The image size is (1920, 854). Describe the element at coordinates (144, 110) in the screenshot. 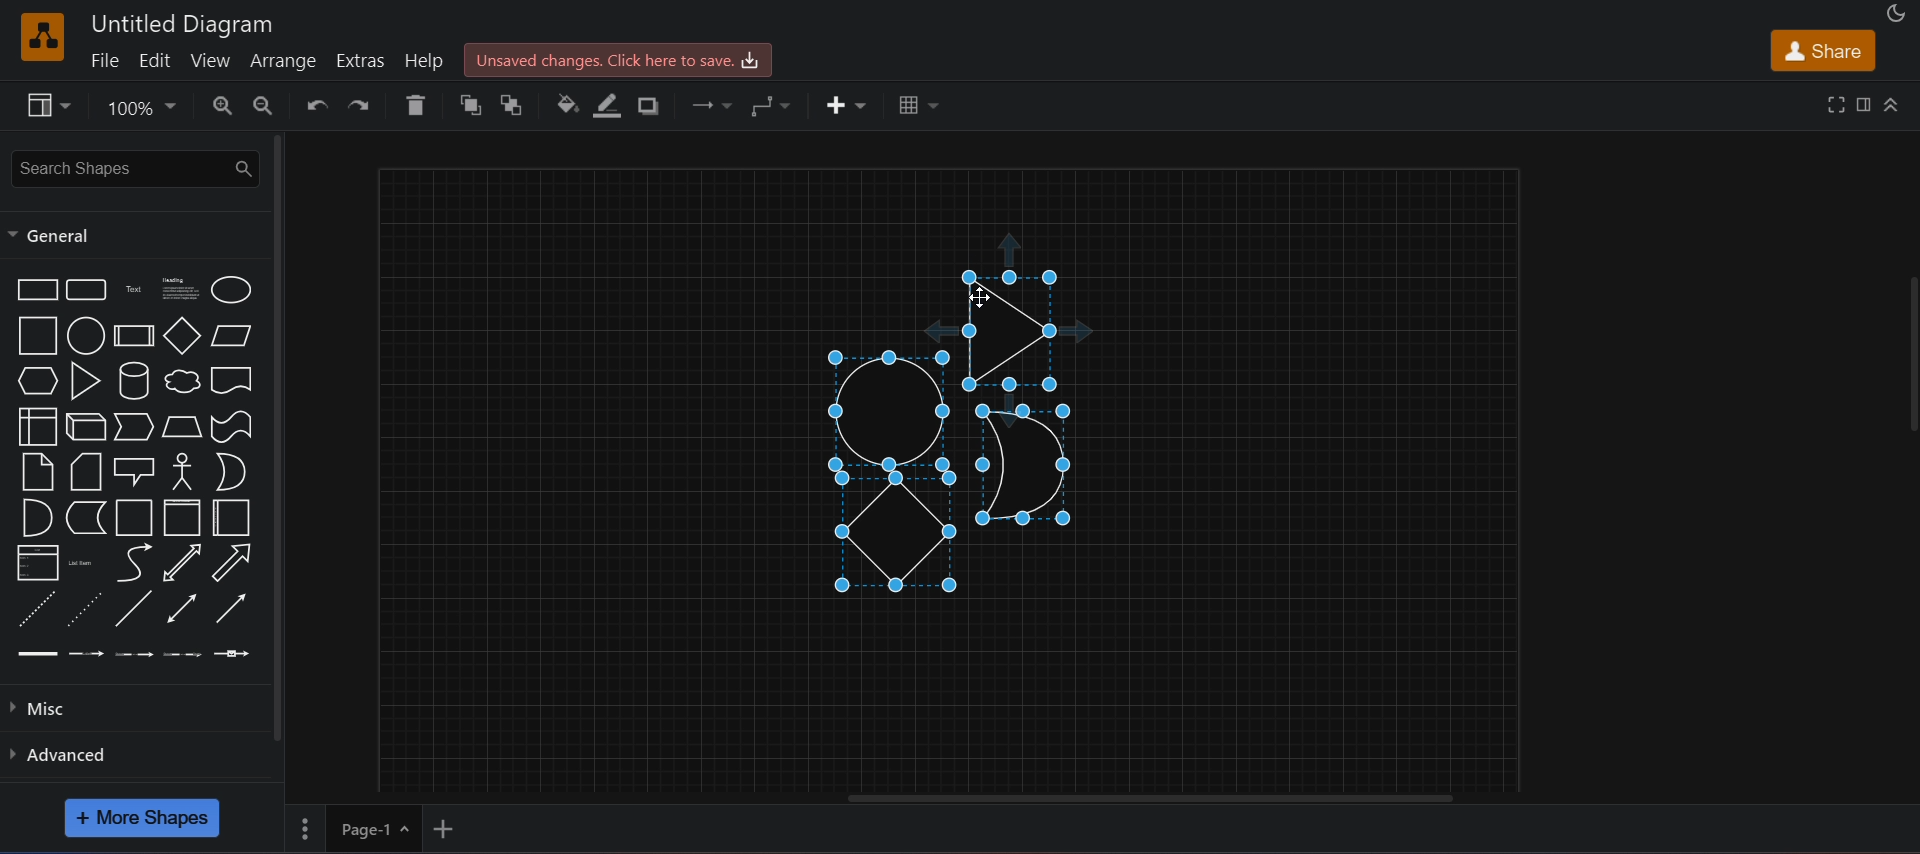

I see `zoom` at that location.